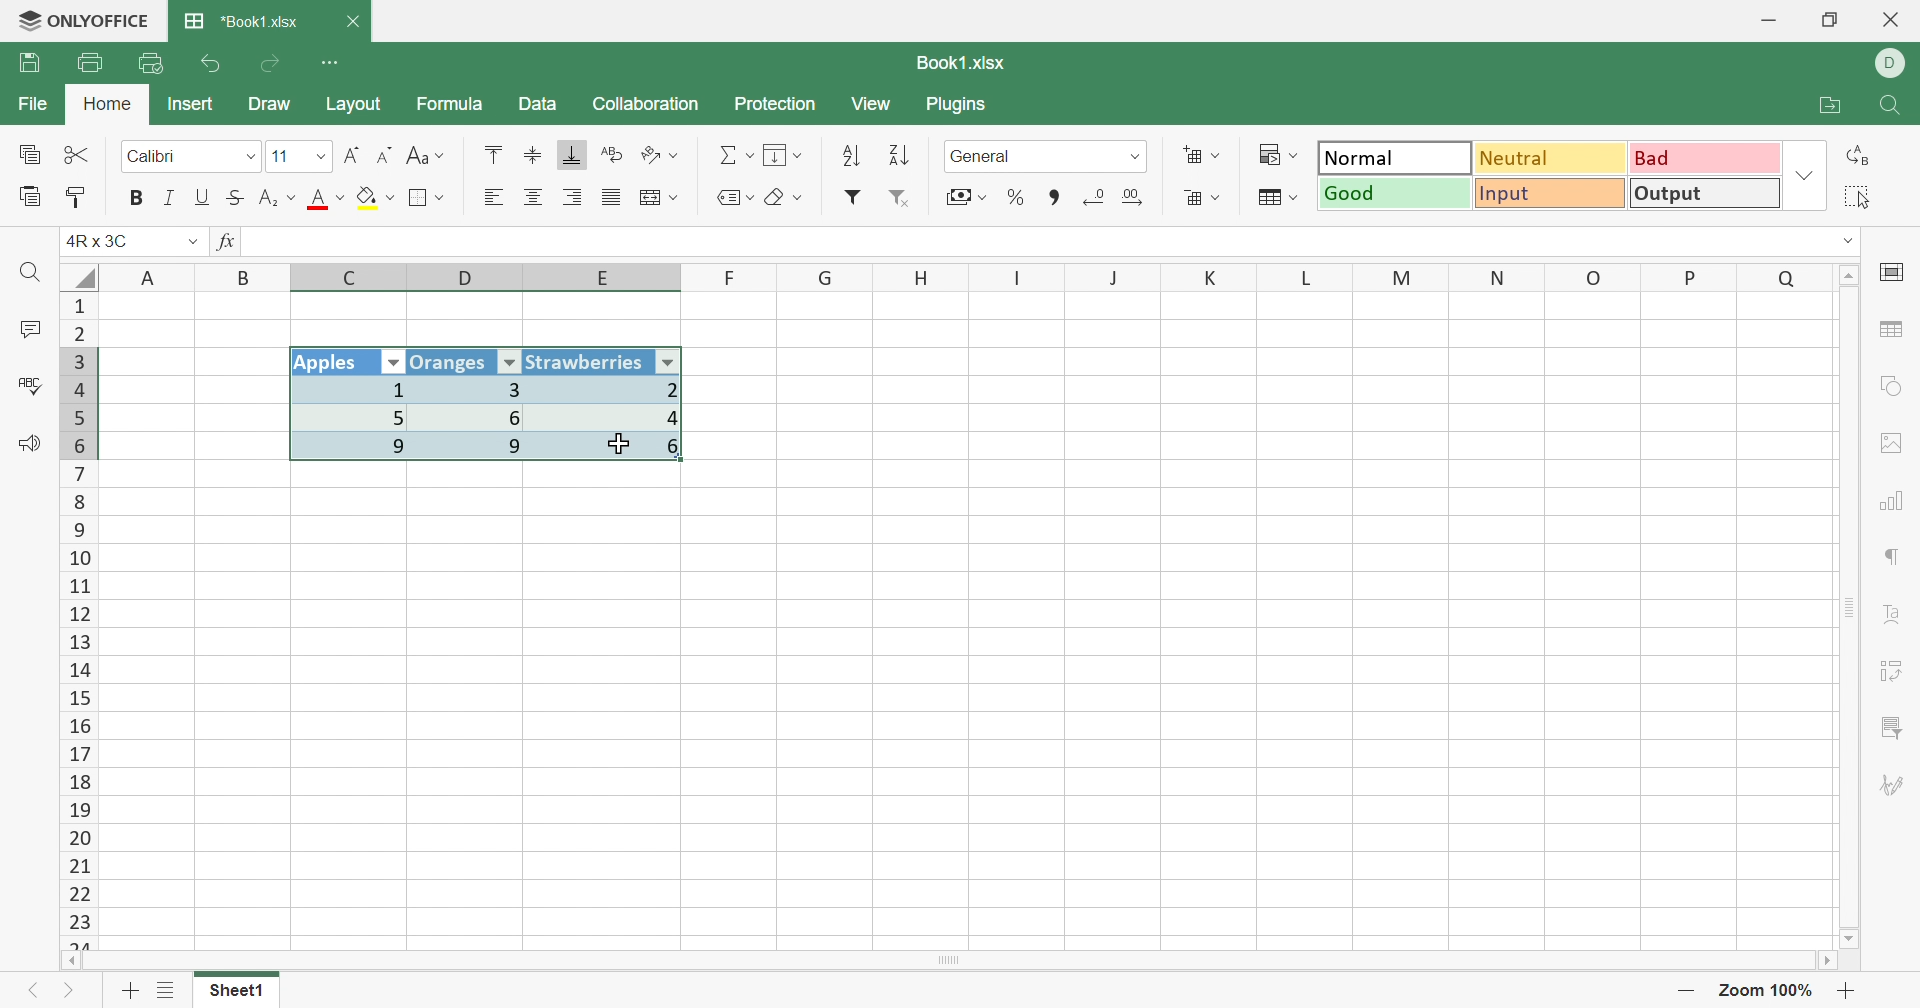 Image resolution: width=1920 pixels, height=1008 pixels. Describe the element at coordinates (645, 102) in the screenshot. I see `Collaboration` at that location.